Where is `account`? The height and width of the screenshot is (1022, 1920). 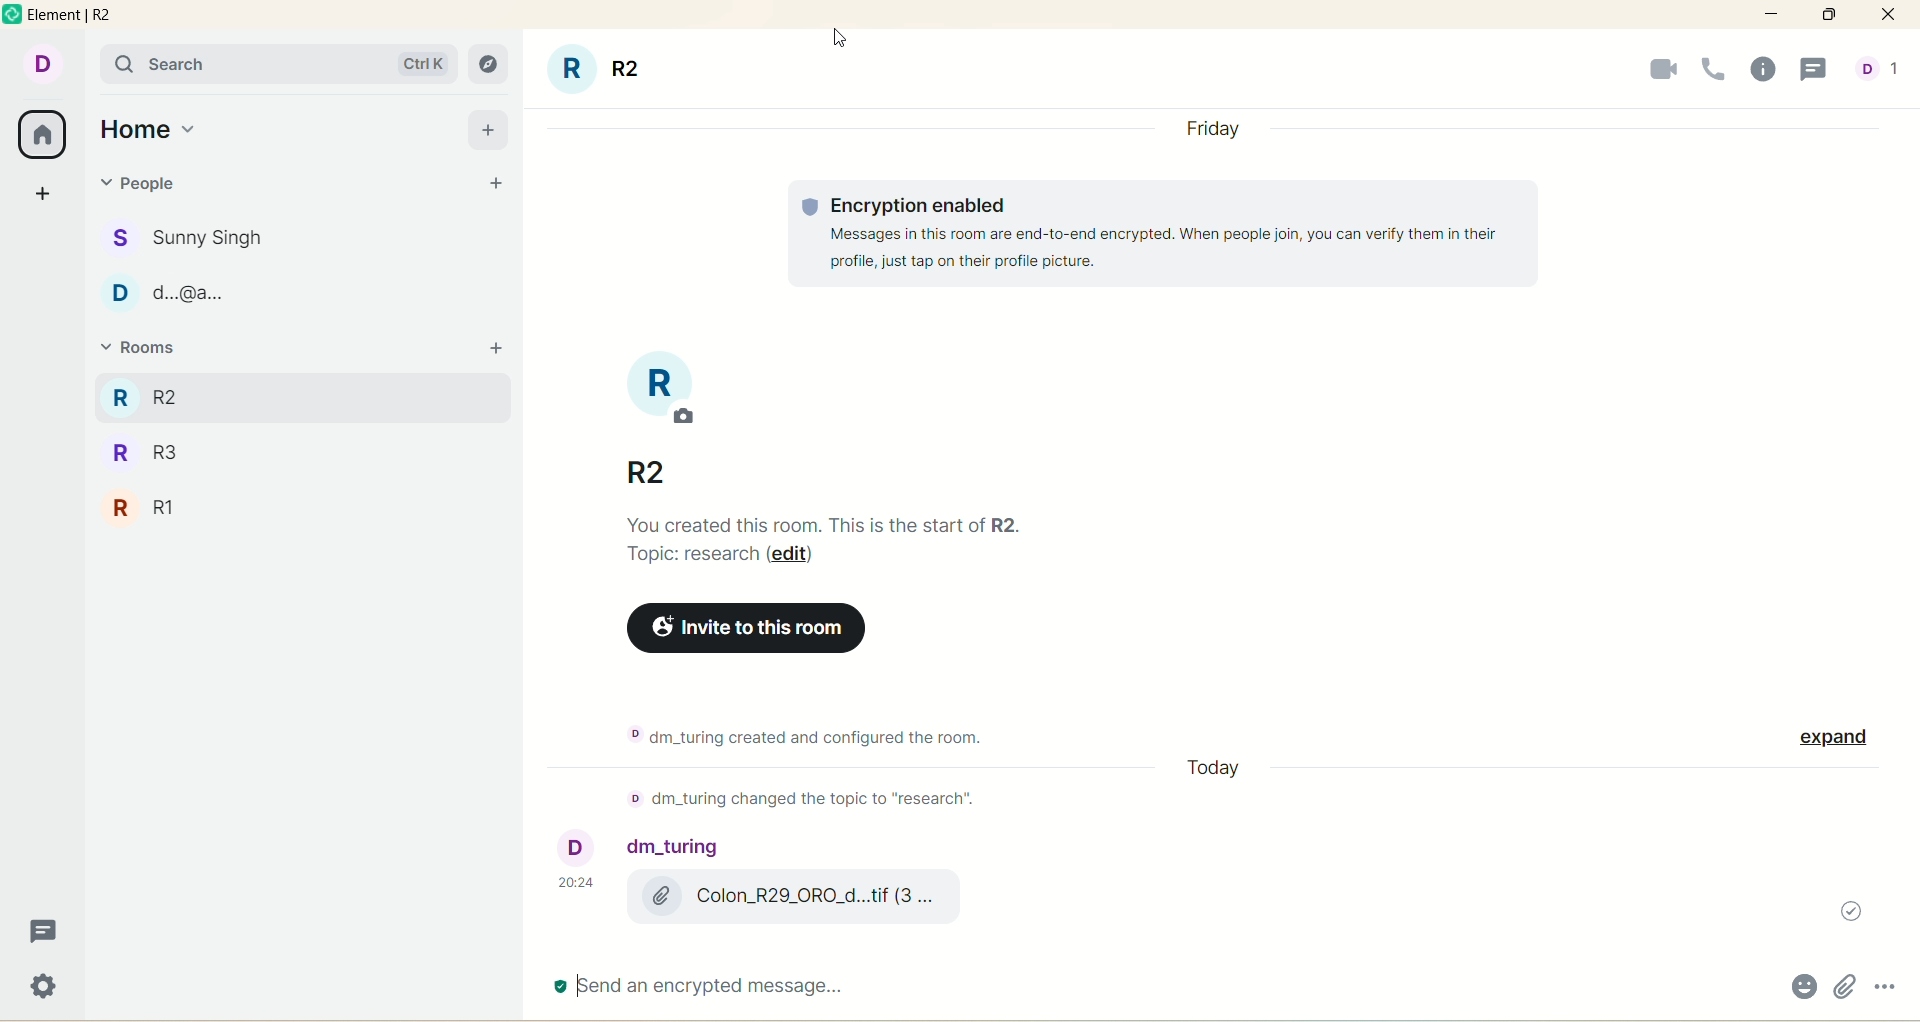
account is located at coordinates (40, 62).